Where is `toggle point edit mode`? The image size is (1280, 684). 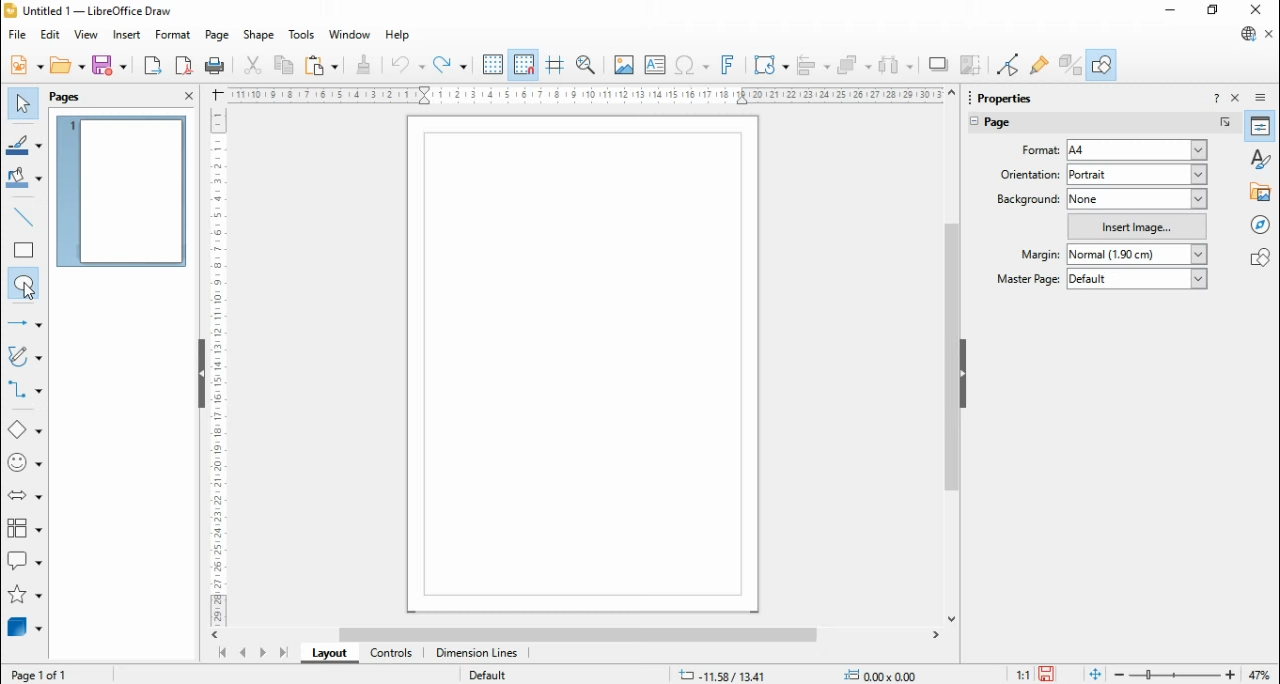 toggle point edit mode is located at coordinates (1010, 65).